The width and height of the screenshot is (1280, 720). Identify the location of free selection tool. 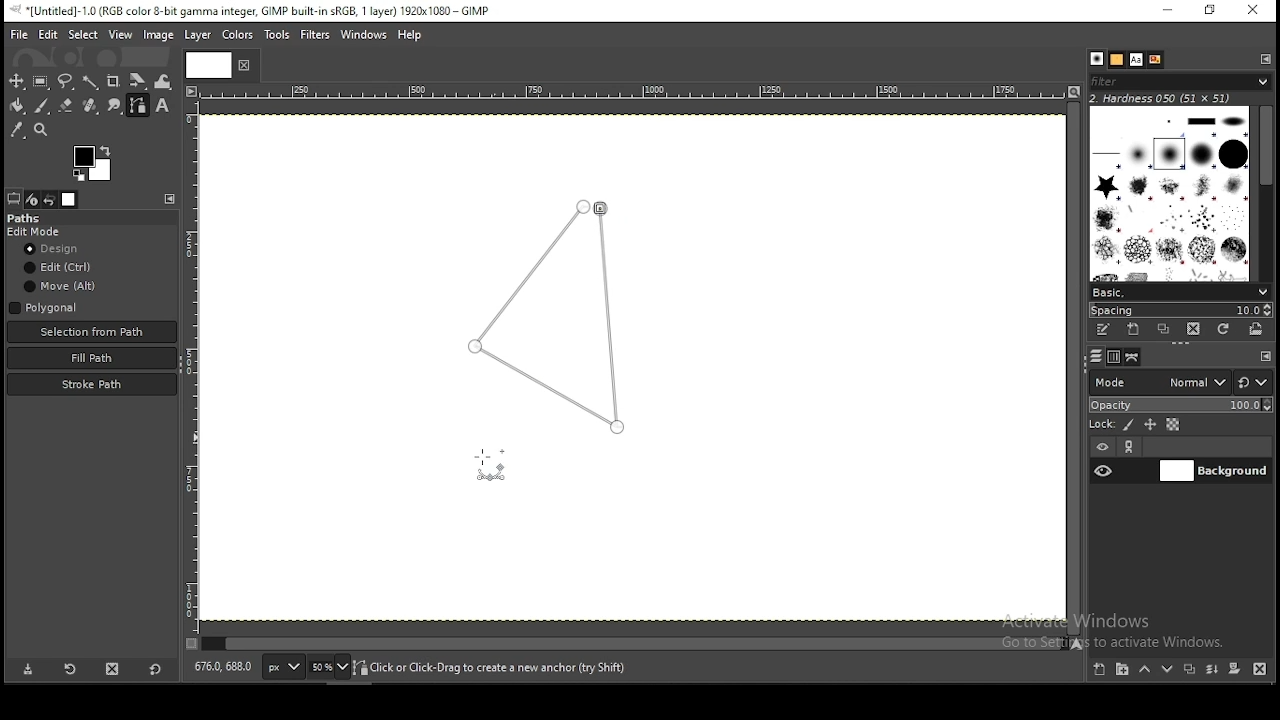
(66, 81).